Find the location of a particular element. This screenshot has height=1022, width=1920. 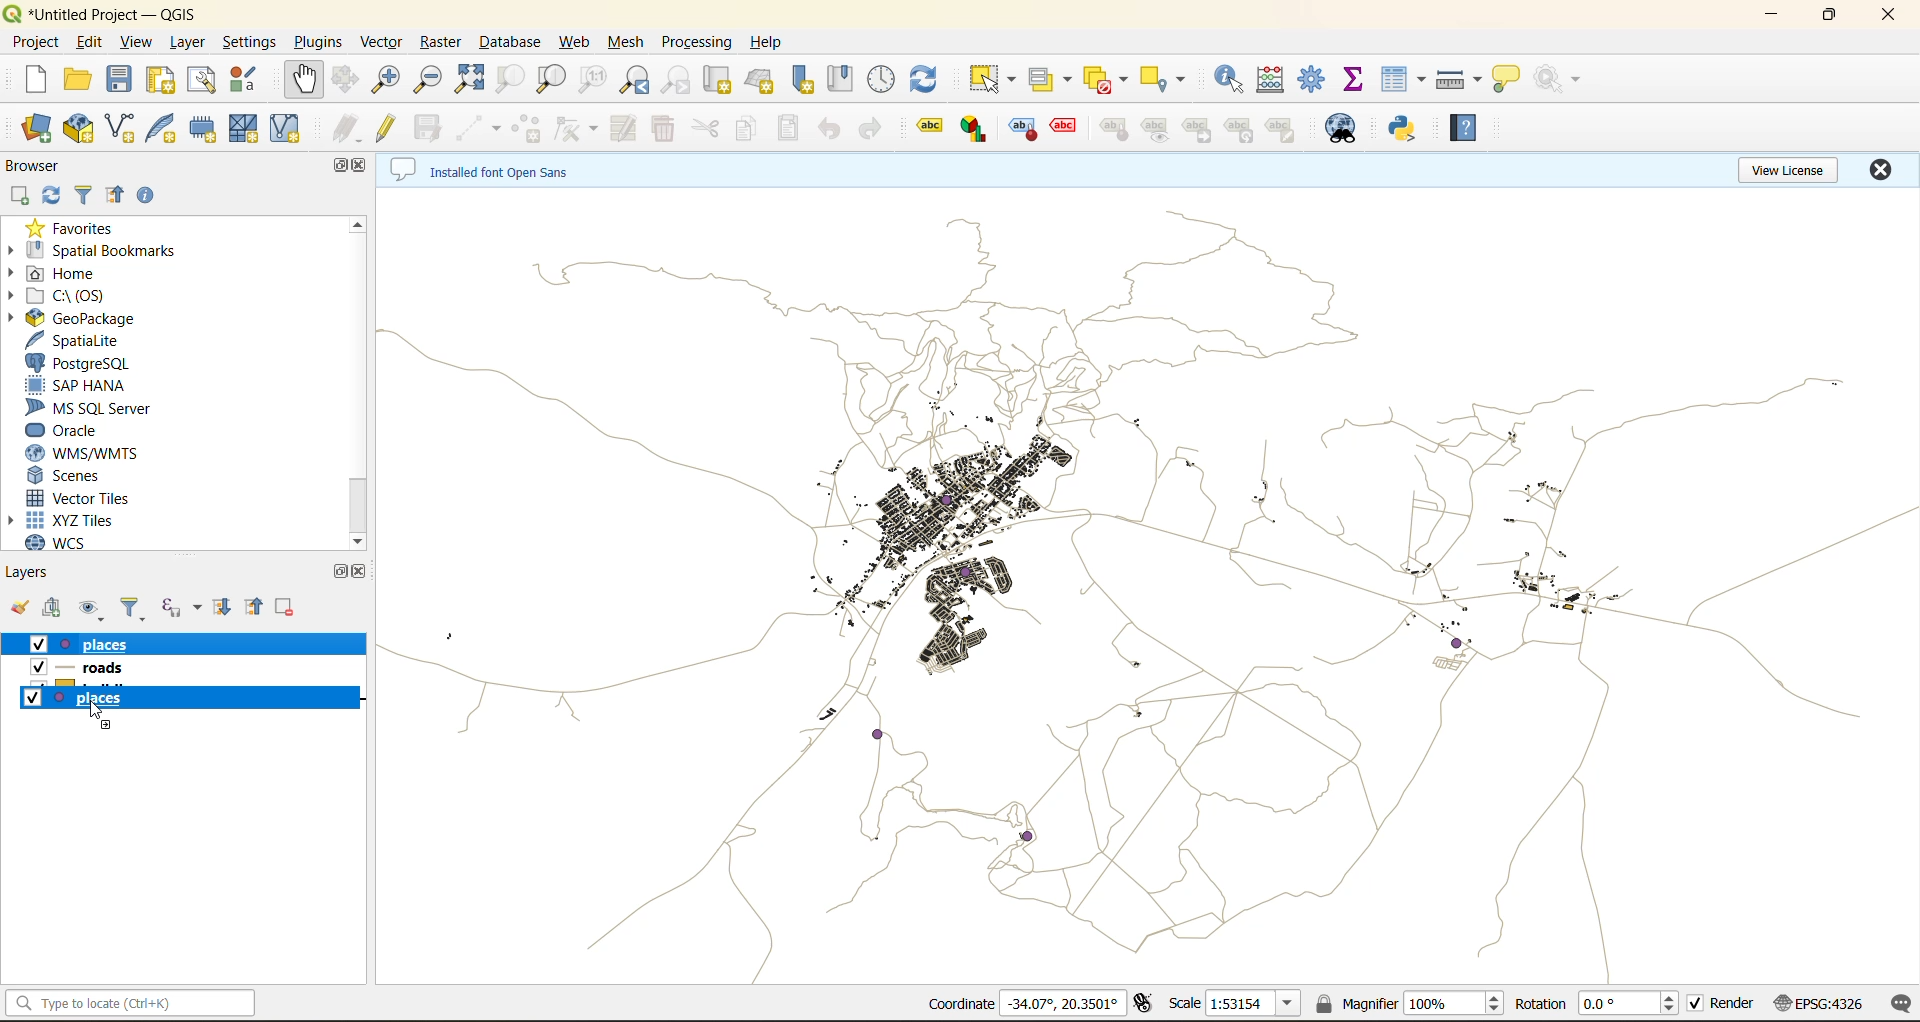

close is located at coordinates (1888, 15).